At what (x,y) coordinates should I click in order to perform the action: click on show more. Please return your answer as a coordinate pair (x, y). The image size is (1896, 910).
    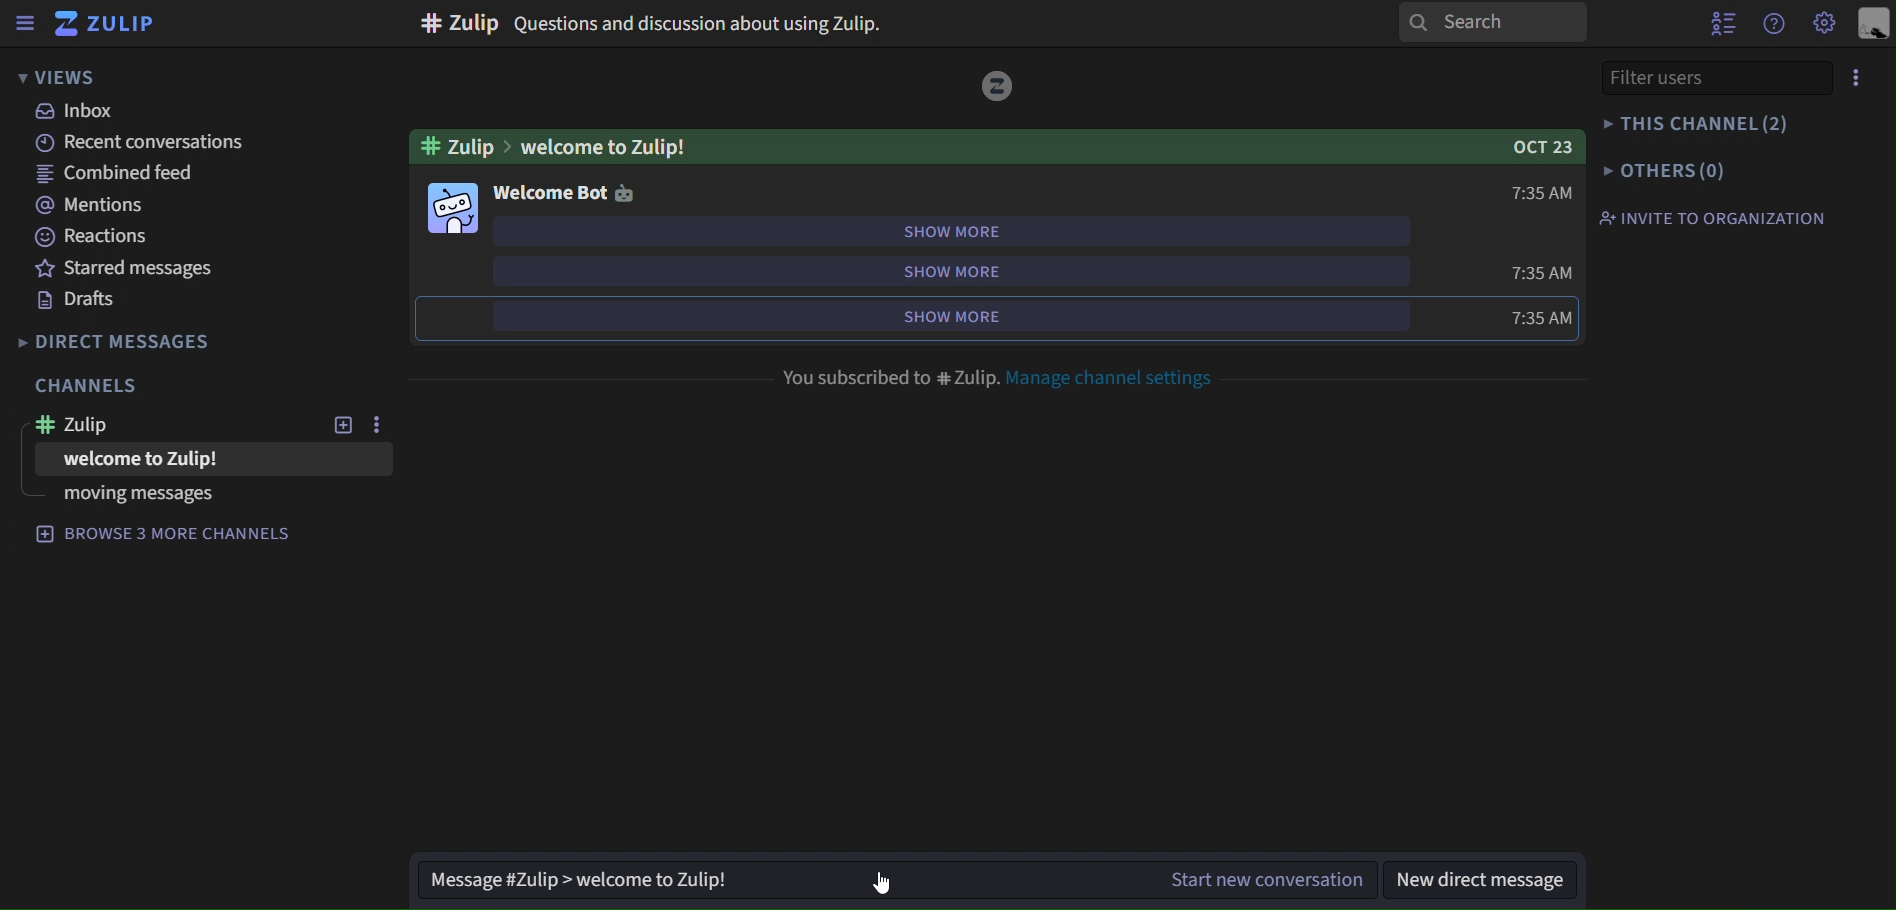
    Looking at the image, I should click on (984, 271).